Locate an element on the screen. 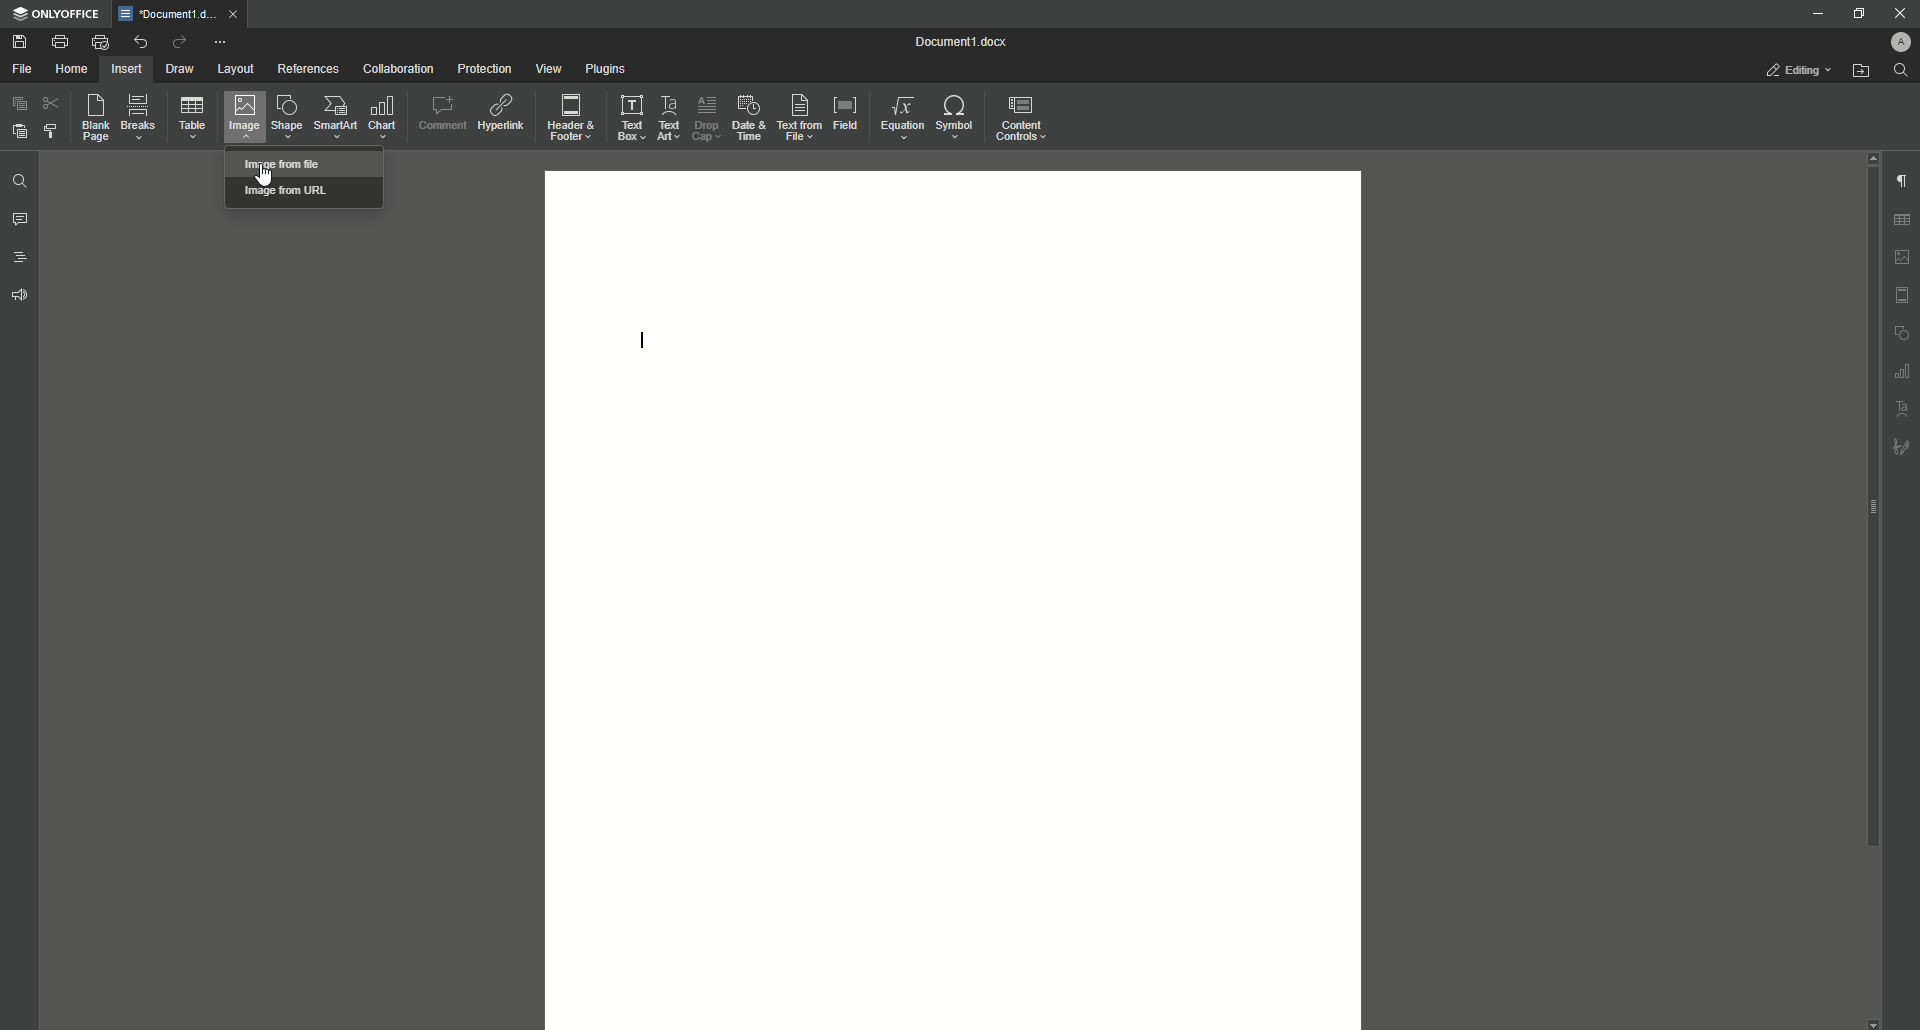  cursor is located at coordinates (646, 342).